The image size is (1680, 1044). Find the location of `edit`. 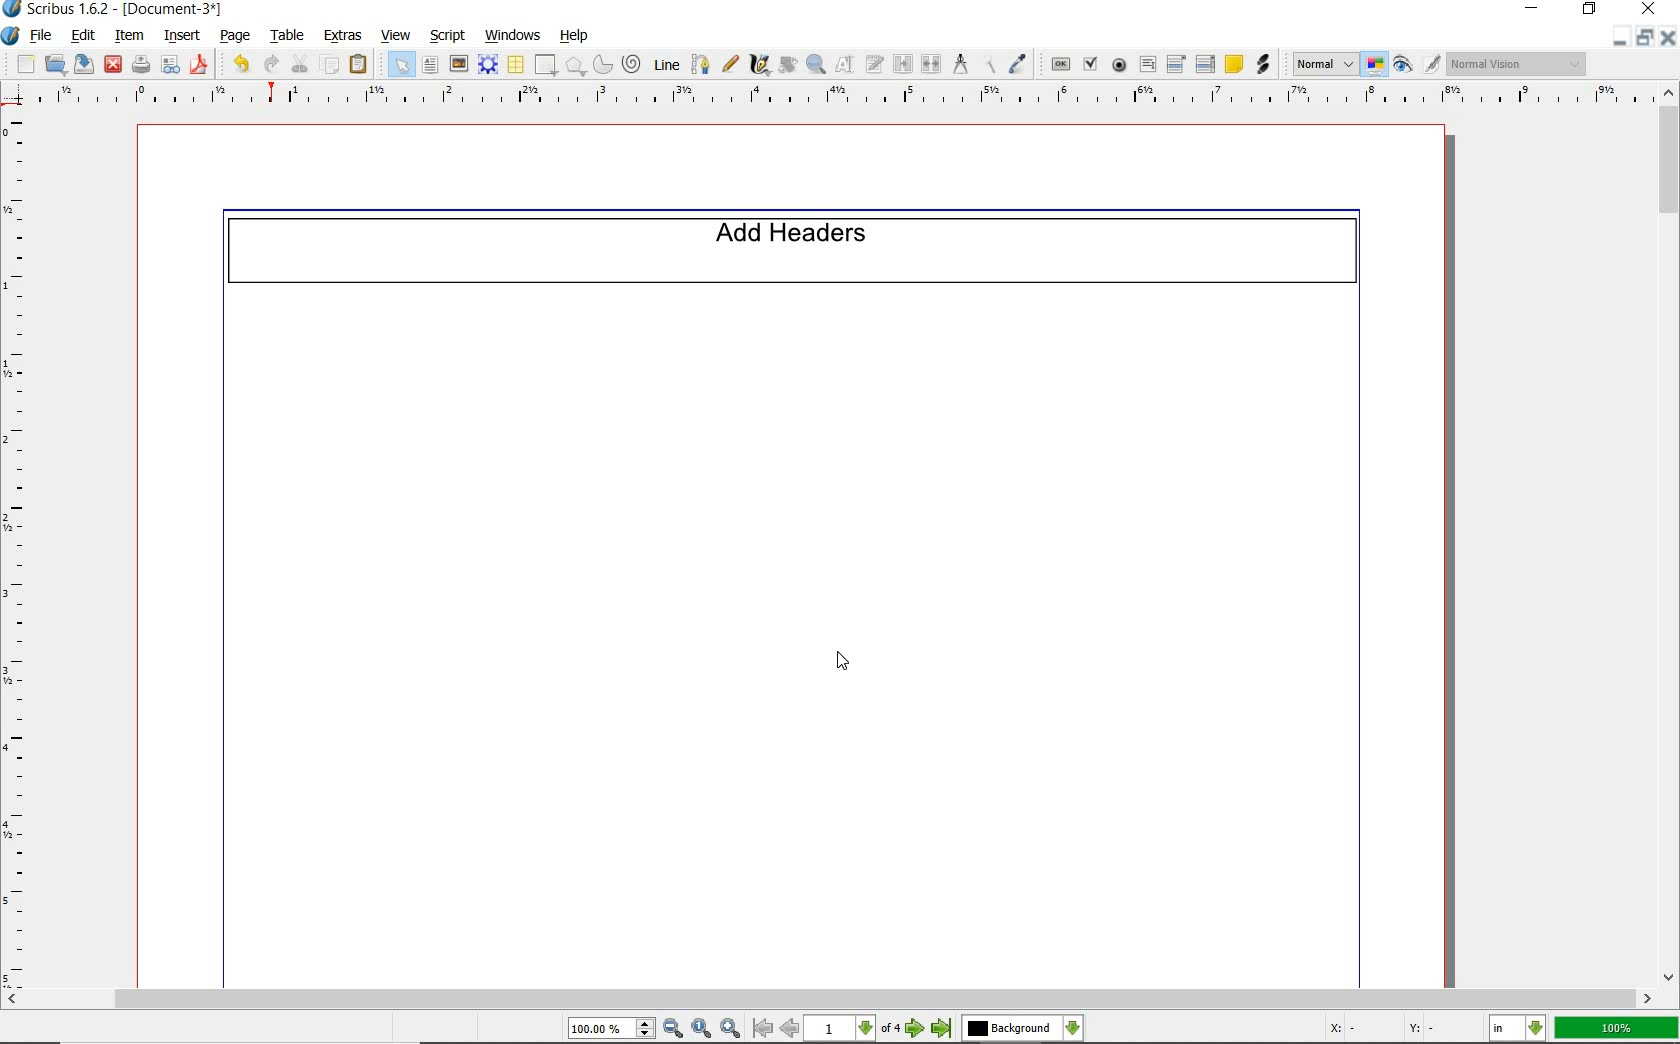

edit is located at coordinates (82, 35).